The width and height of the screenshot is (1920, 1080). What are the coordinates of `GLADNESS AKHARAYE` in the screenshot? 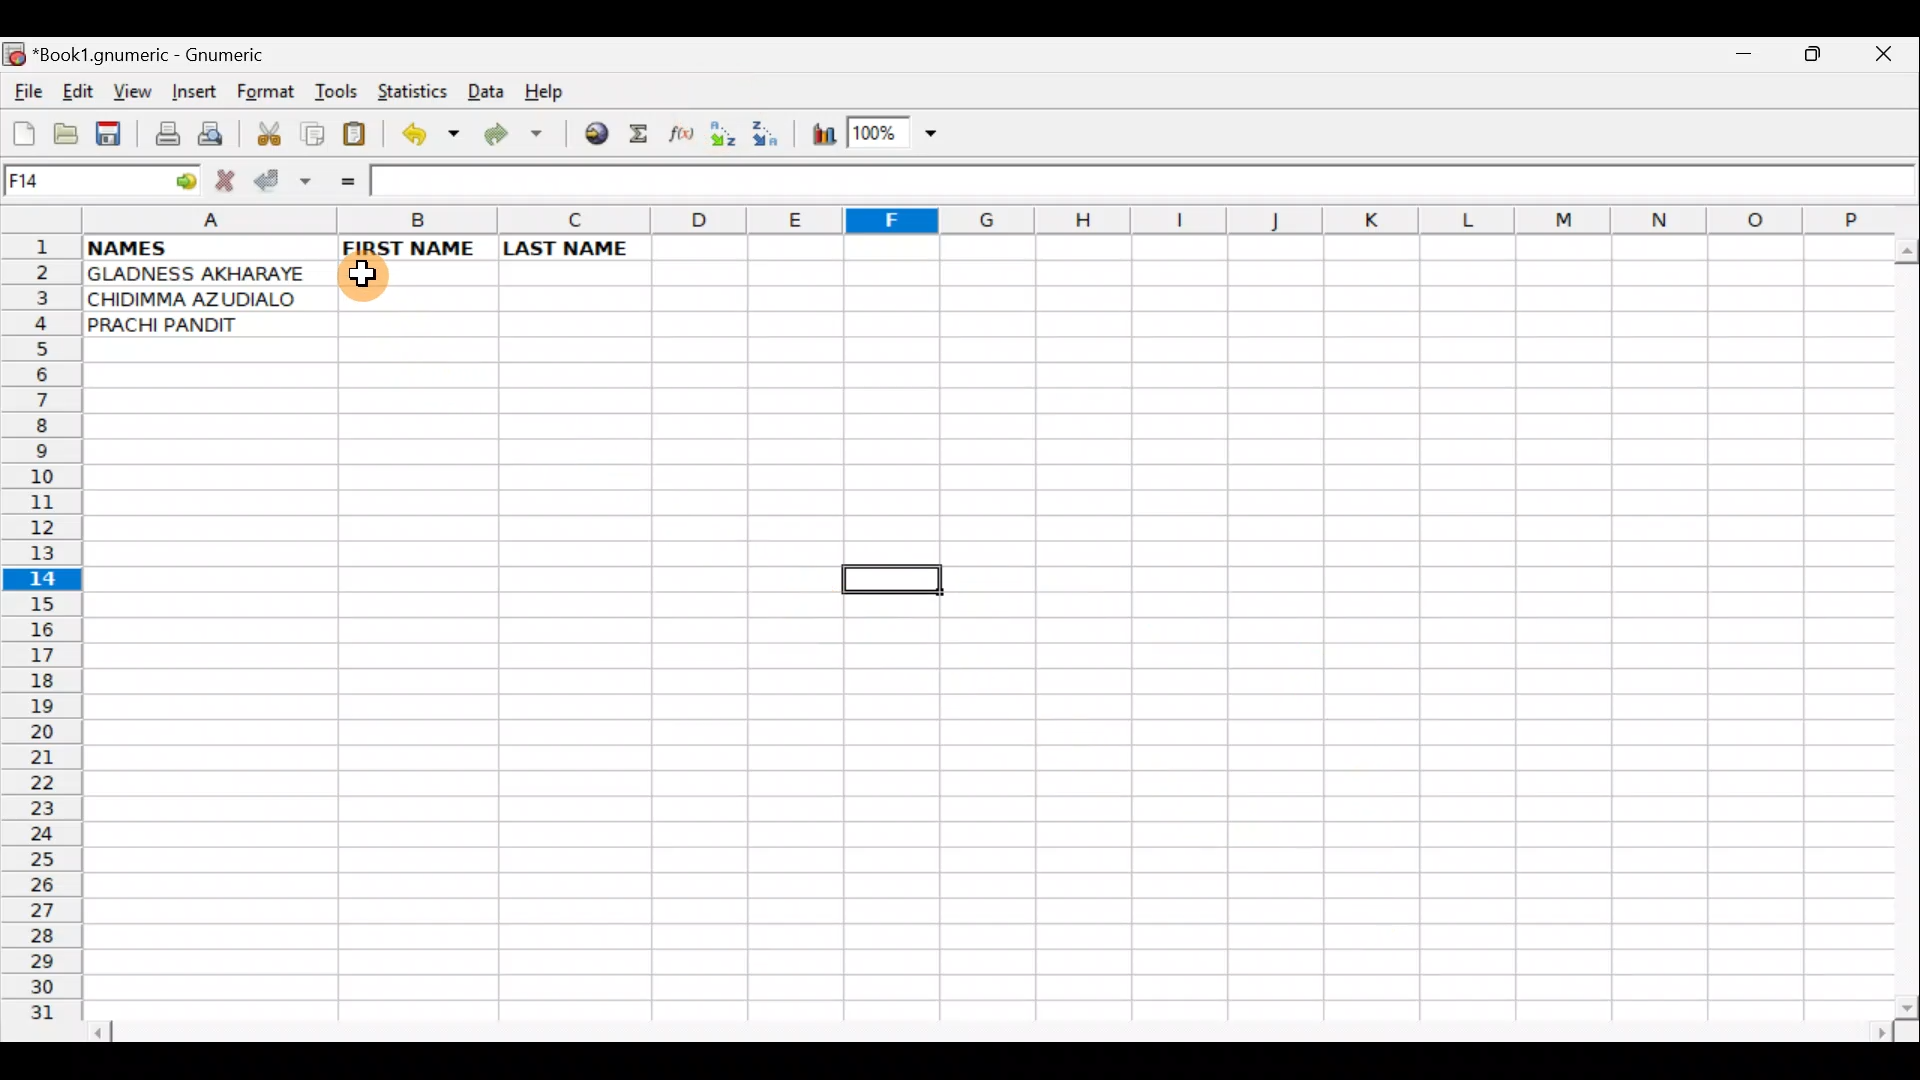 It's located at (206, 273).